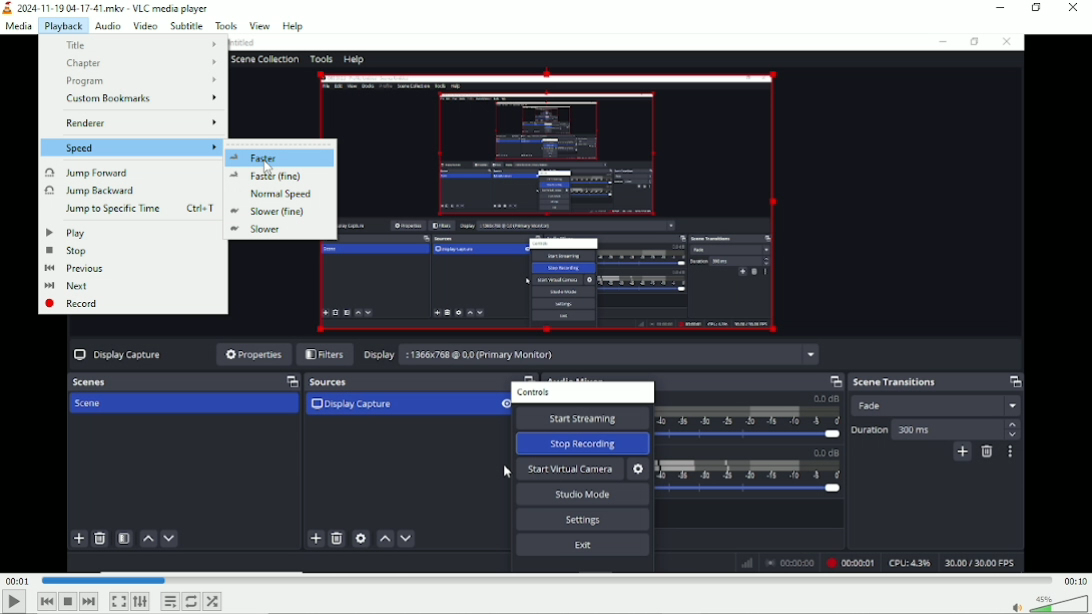  What do you see at coordinates (127, 232) in the screenshot?
I see `play ` at bounding box center [127, 232].